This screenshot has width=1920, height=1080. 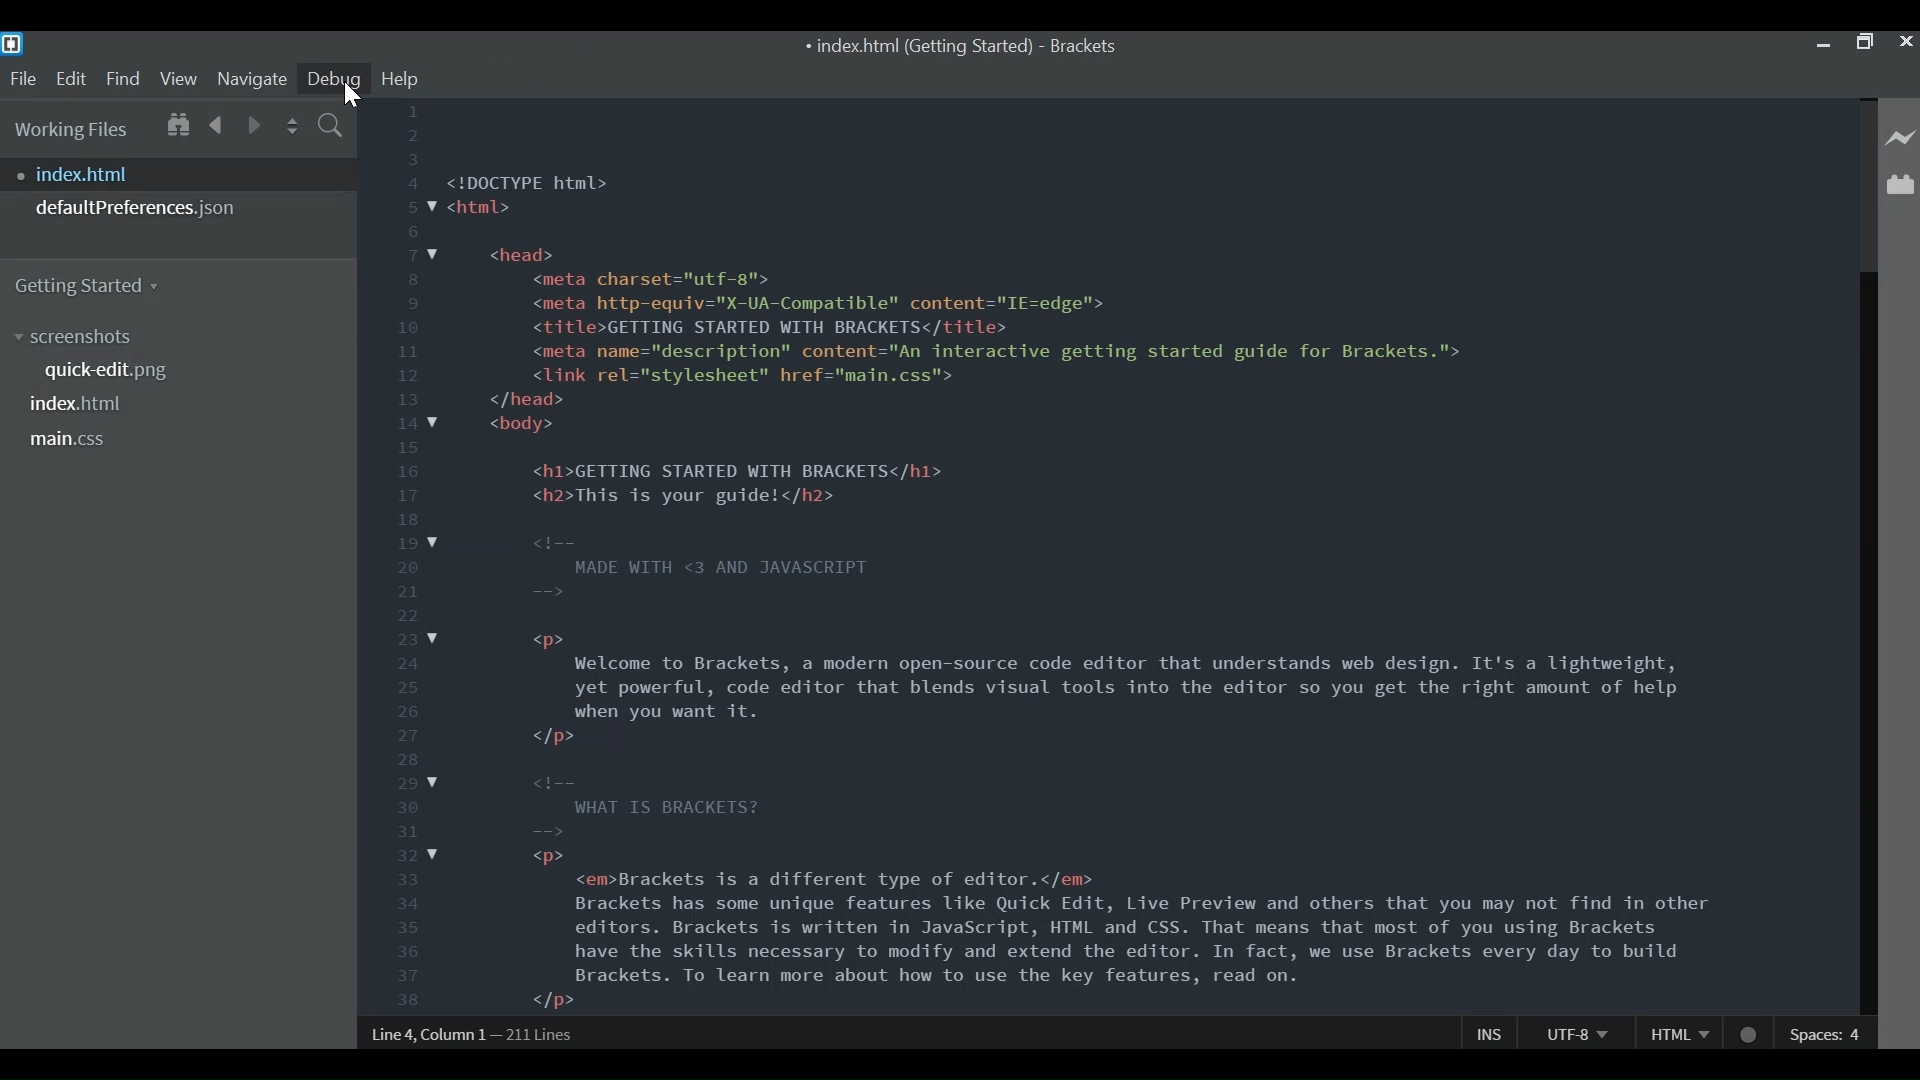 What do you see at coordinates (184, 174) in the screenshot?
I see `index.html` at bounding box center [184, 174].